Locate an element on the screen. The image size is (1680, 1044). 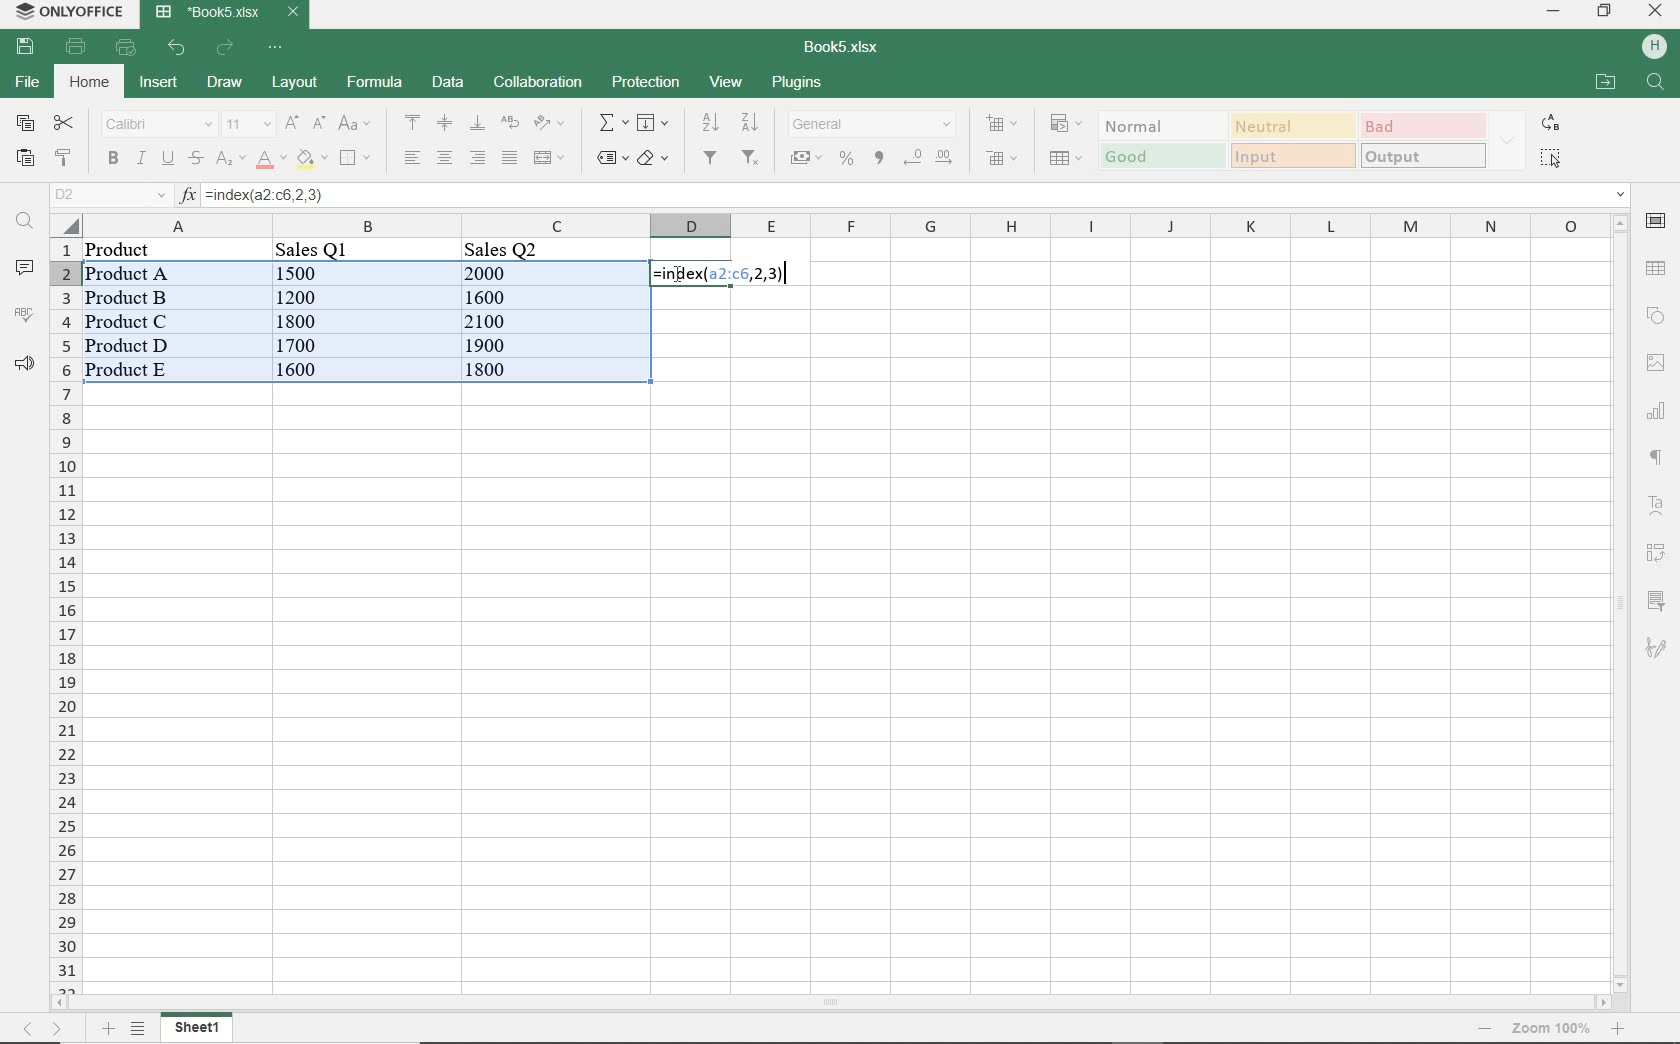
customize quick access toolbar is located at coordinates (273, 48).